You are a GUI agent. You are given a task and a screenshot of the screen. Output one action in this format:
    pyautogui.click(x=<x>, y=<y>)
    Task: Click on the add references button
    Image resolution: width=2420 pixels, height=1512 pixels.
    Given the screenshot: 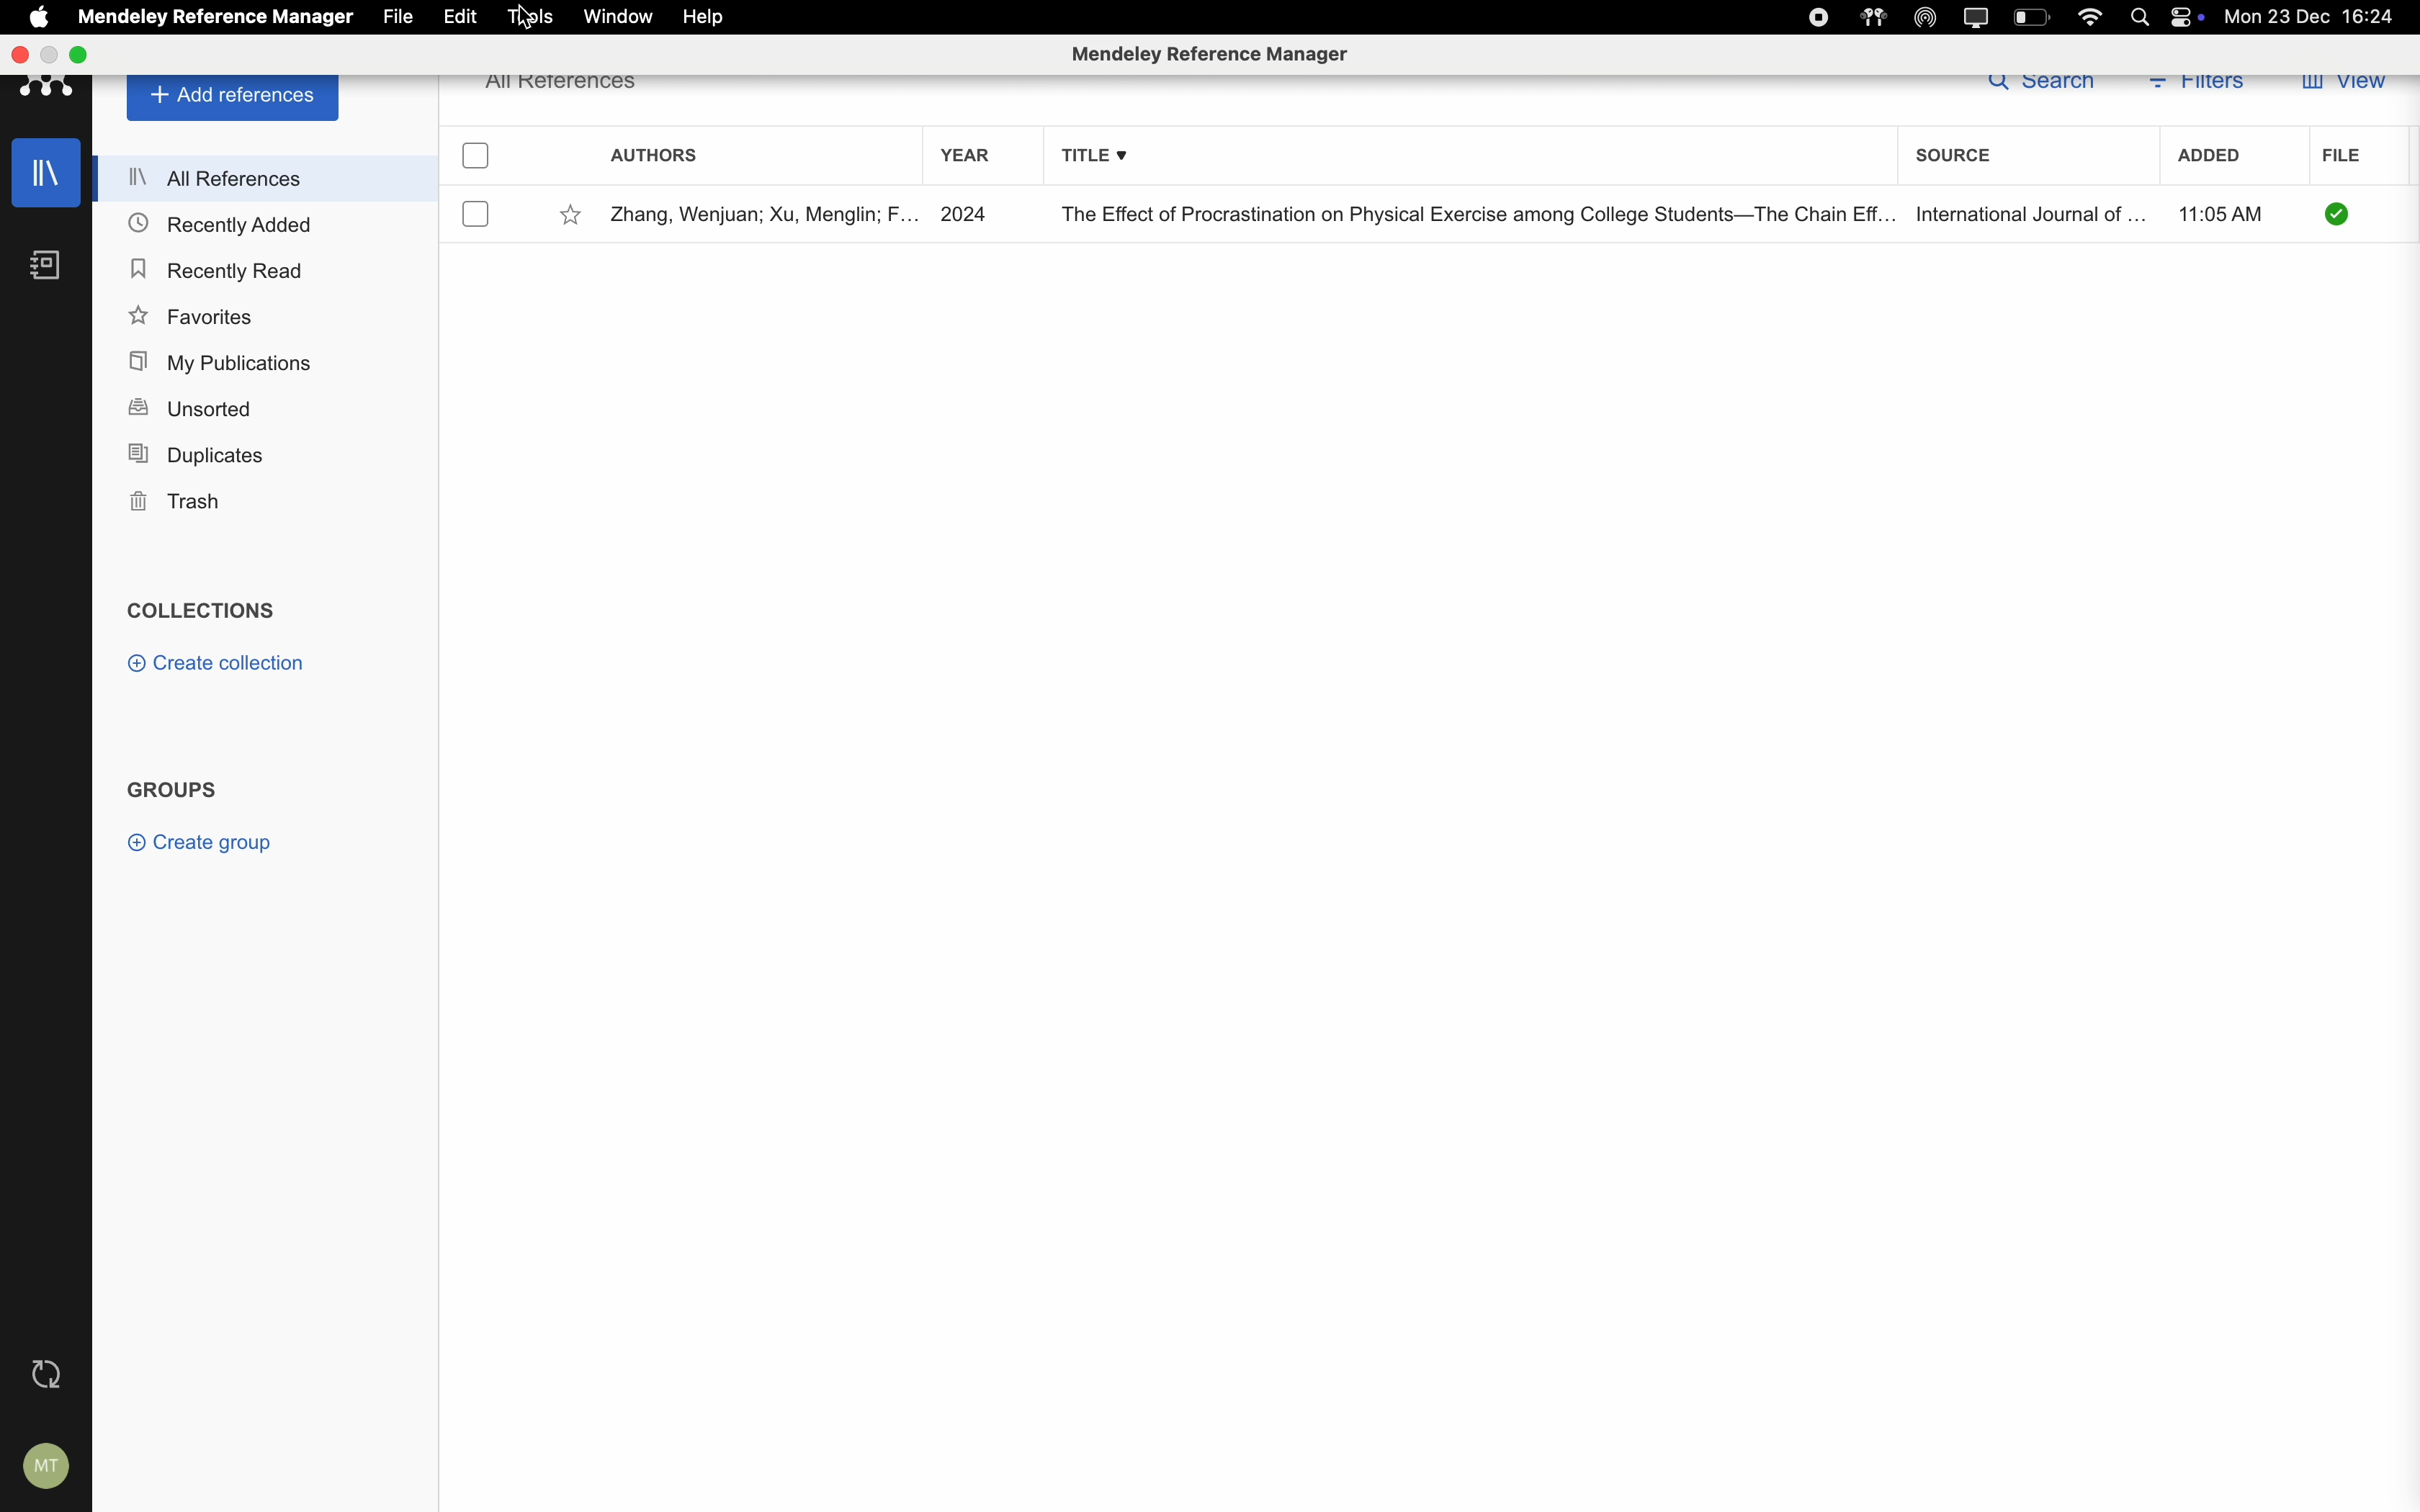 What is the action you would take?
    pyautogui.click(x=235, y=99)
    